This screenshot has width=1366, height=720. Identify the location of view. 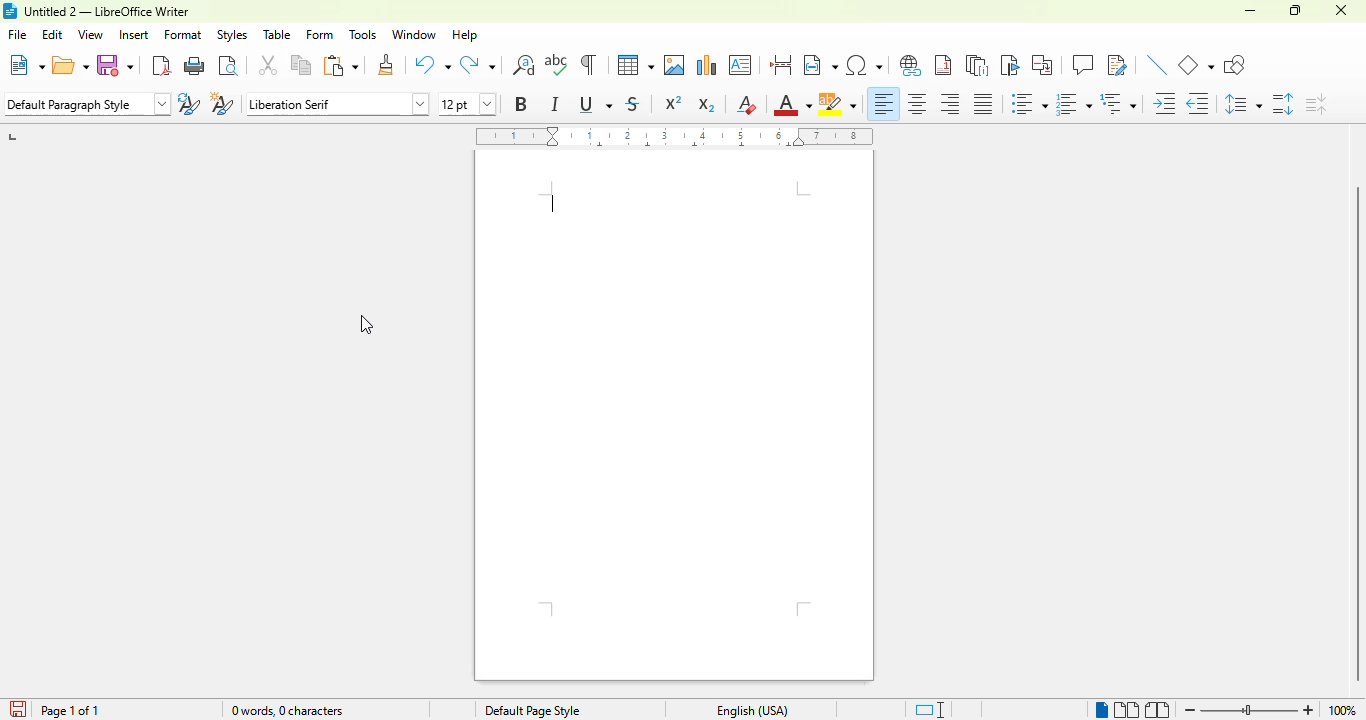
(90, 34).